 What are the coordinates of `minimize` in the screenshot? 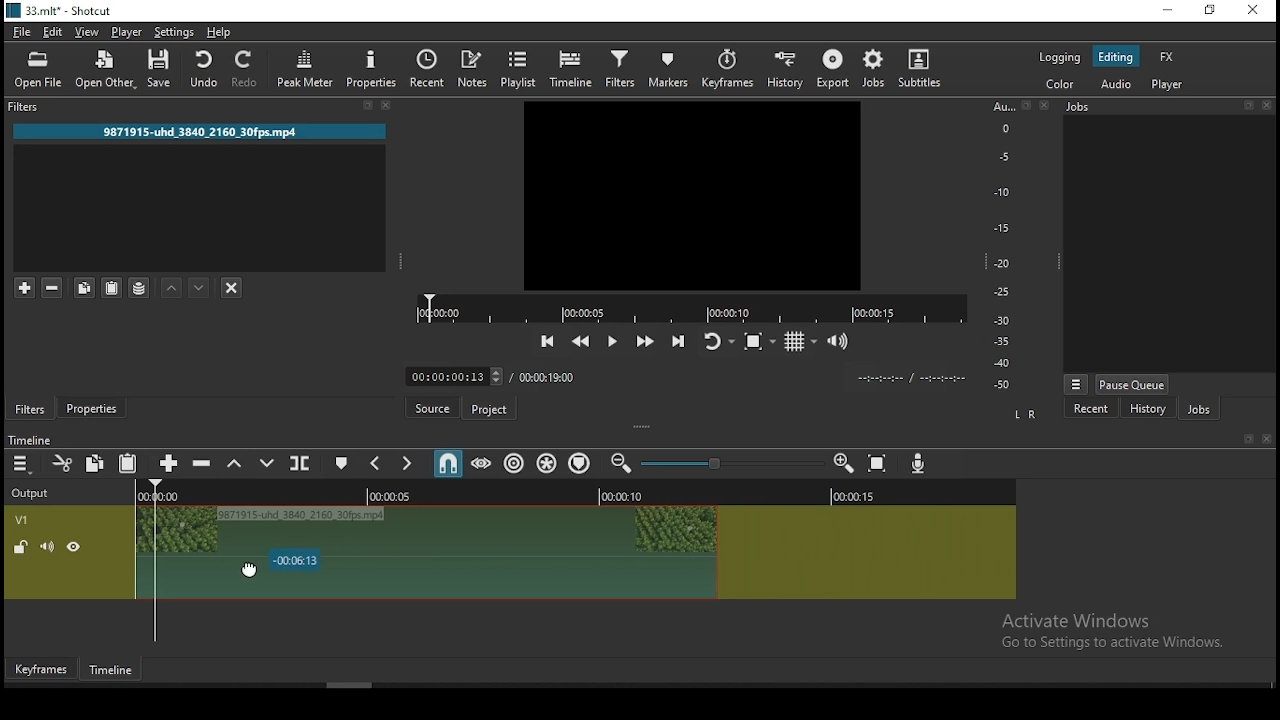 It's located at (1167, 11).